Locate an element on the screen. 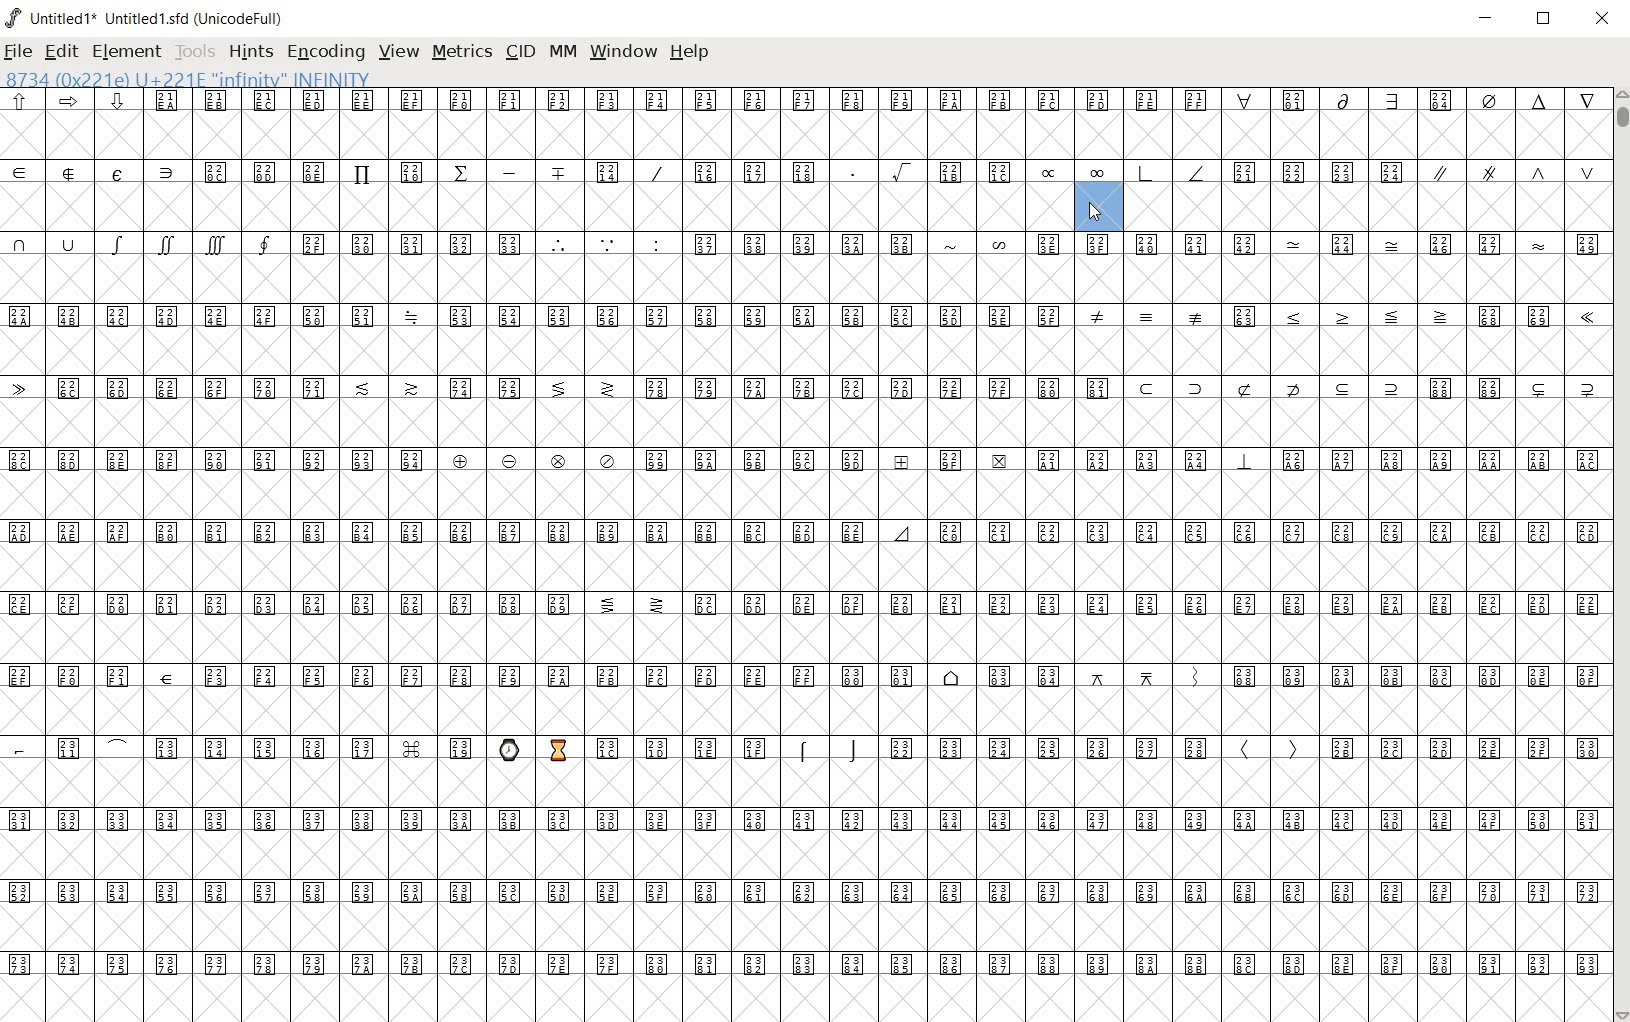 This screenshot has width=1630, height=1022. Unicode code points is located at coordinates (803, 674).